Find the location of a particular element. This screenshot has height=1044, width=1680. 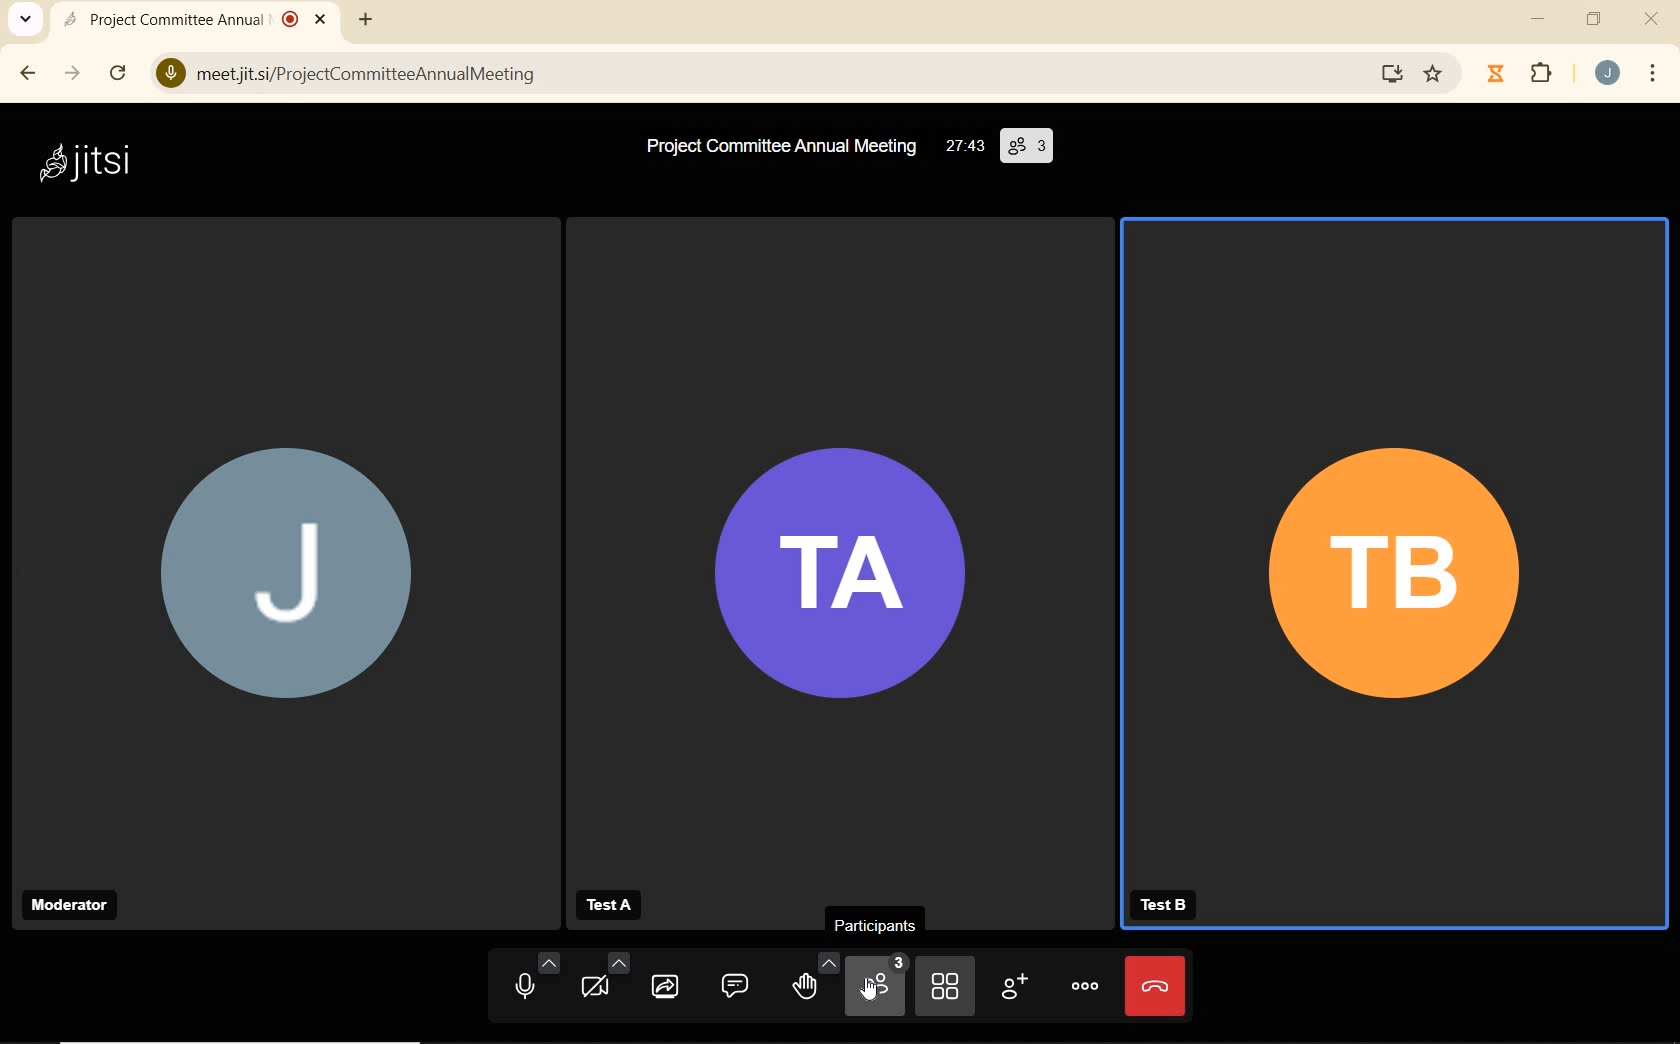

START SCREEN SHARE is located at coordinates (666, 979).